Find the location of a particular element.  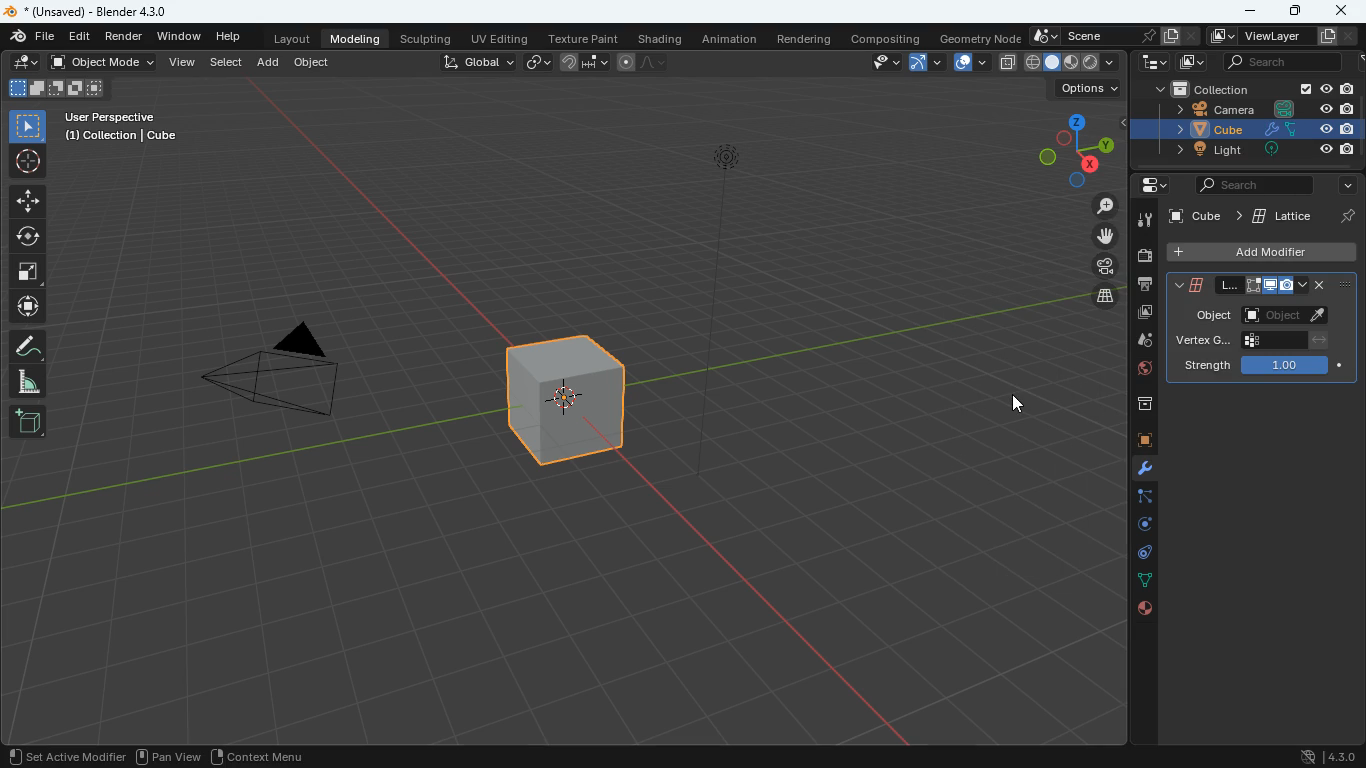

copy is located at coordinates (970, 63).